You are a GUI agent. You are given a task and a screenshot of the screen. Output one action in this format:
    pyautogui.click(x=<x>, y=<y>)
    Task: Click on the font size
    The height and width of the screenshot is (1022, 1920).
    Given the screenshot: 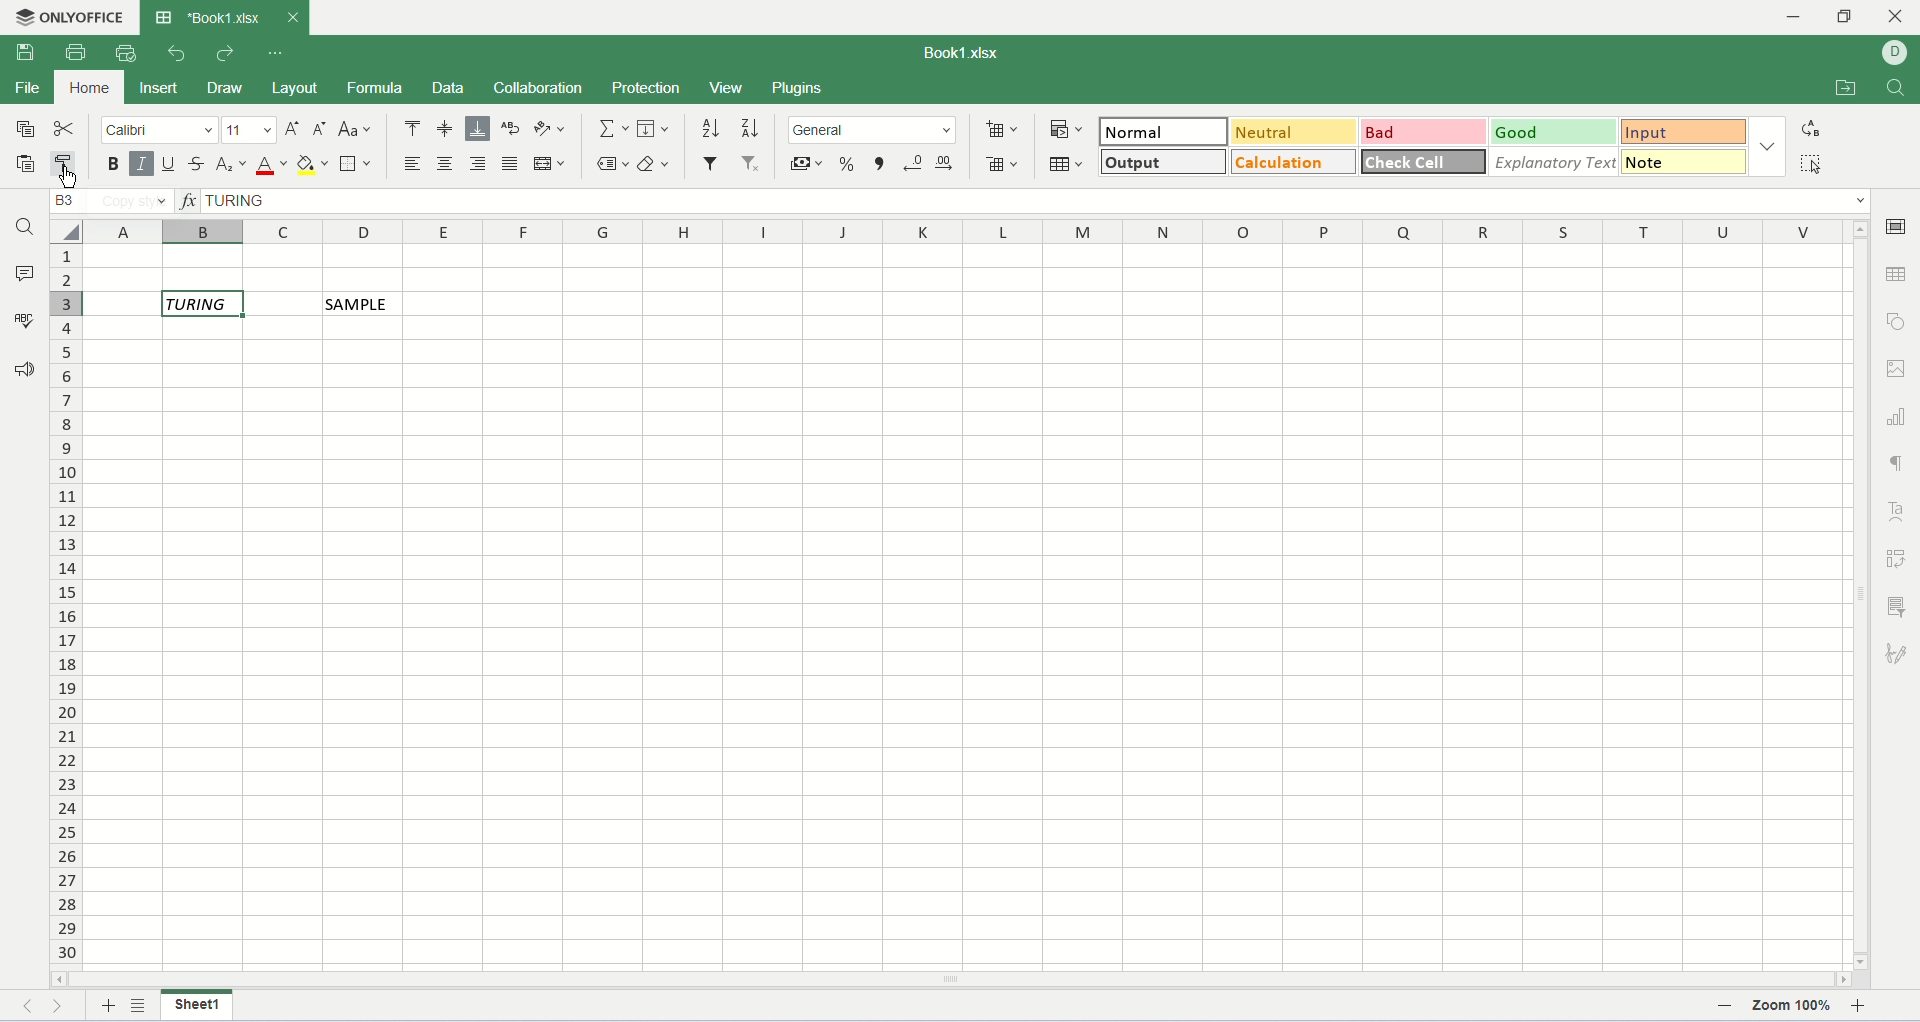 What is the action you would take?
    pyautogui.click(x=251, y=129)
    